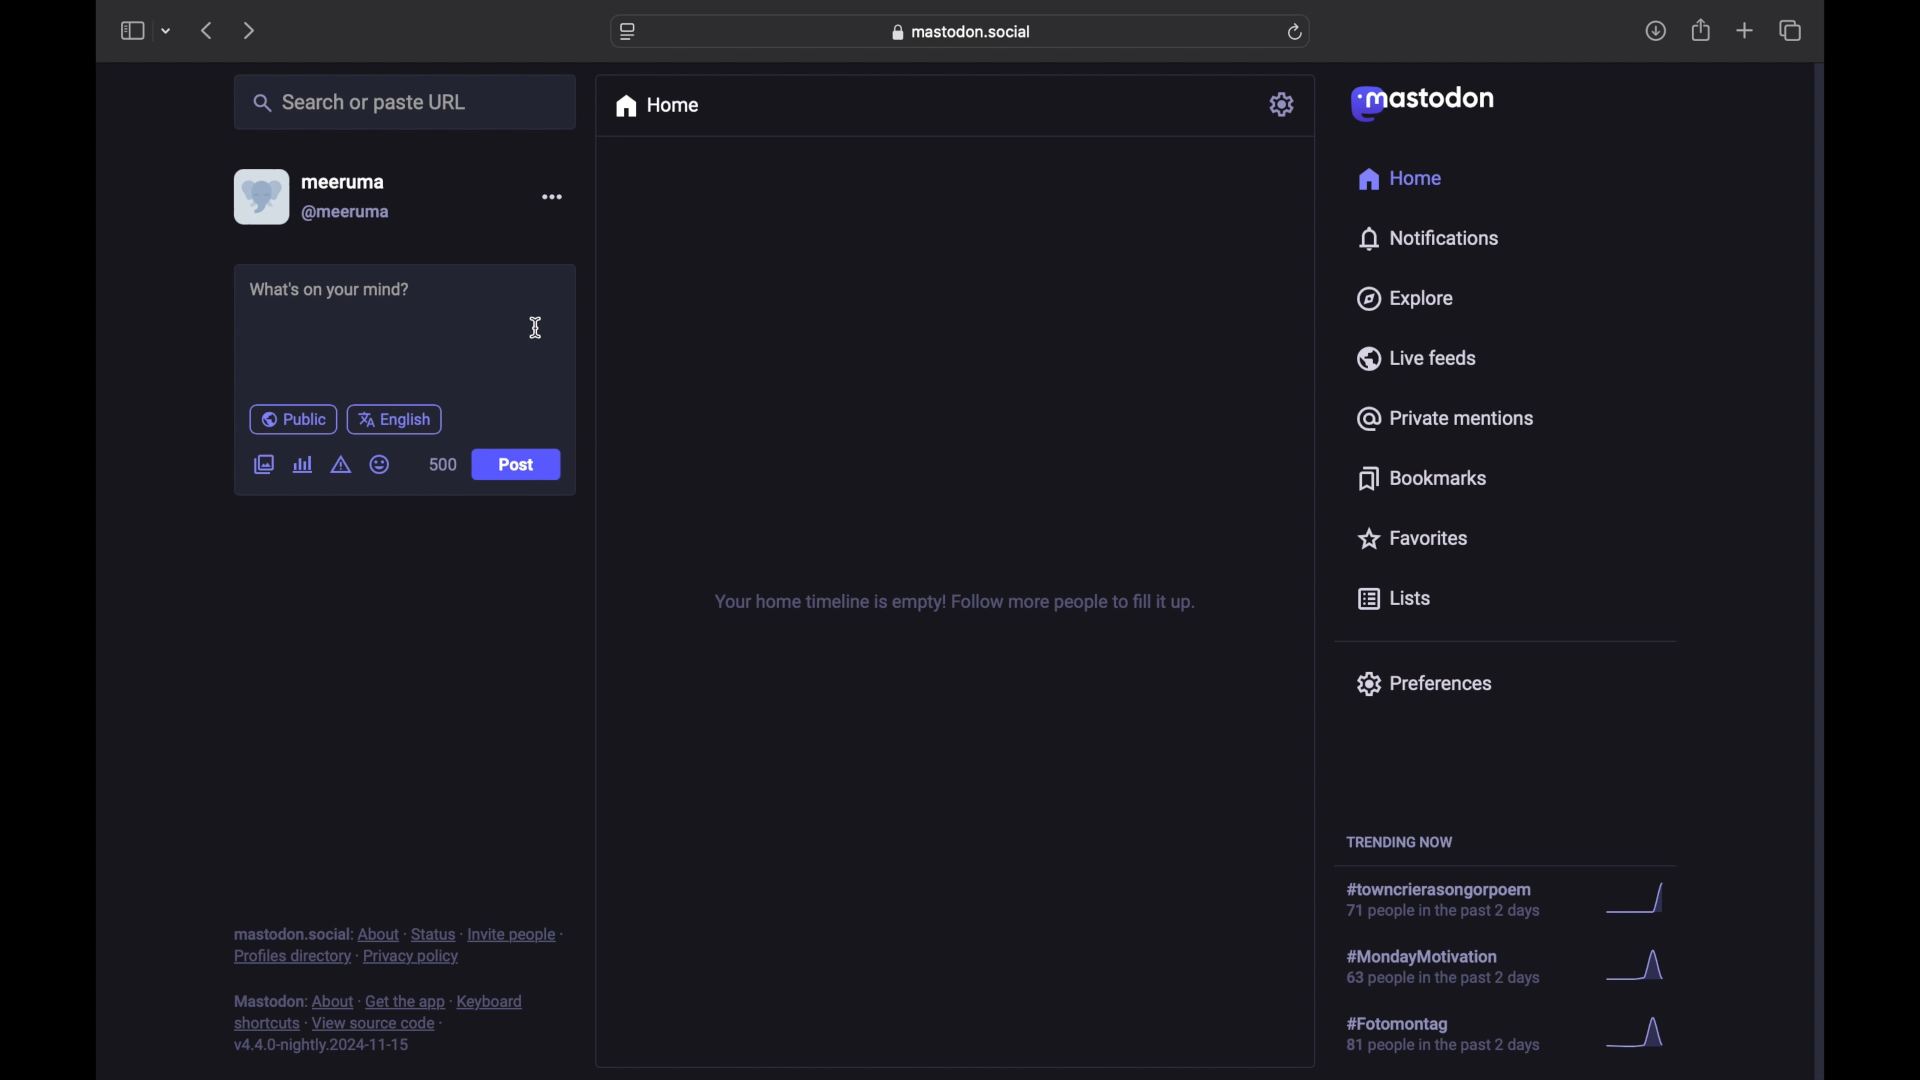 The height and width of the screenshot is (1080, 1920). I want to click on settings, so click(1283, 104).